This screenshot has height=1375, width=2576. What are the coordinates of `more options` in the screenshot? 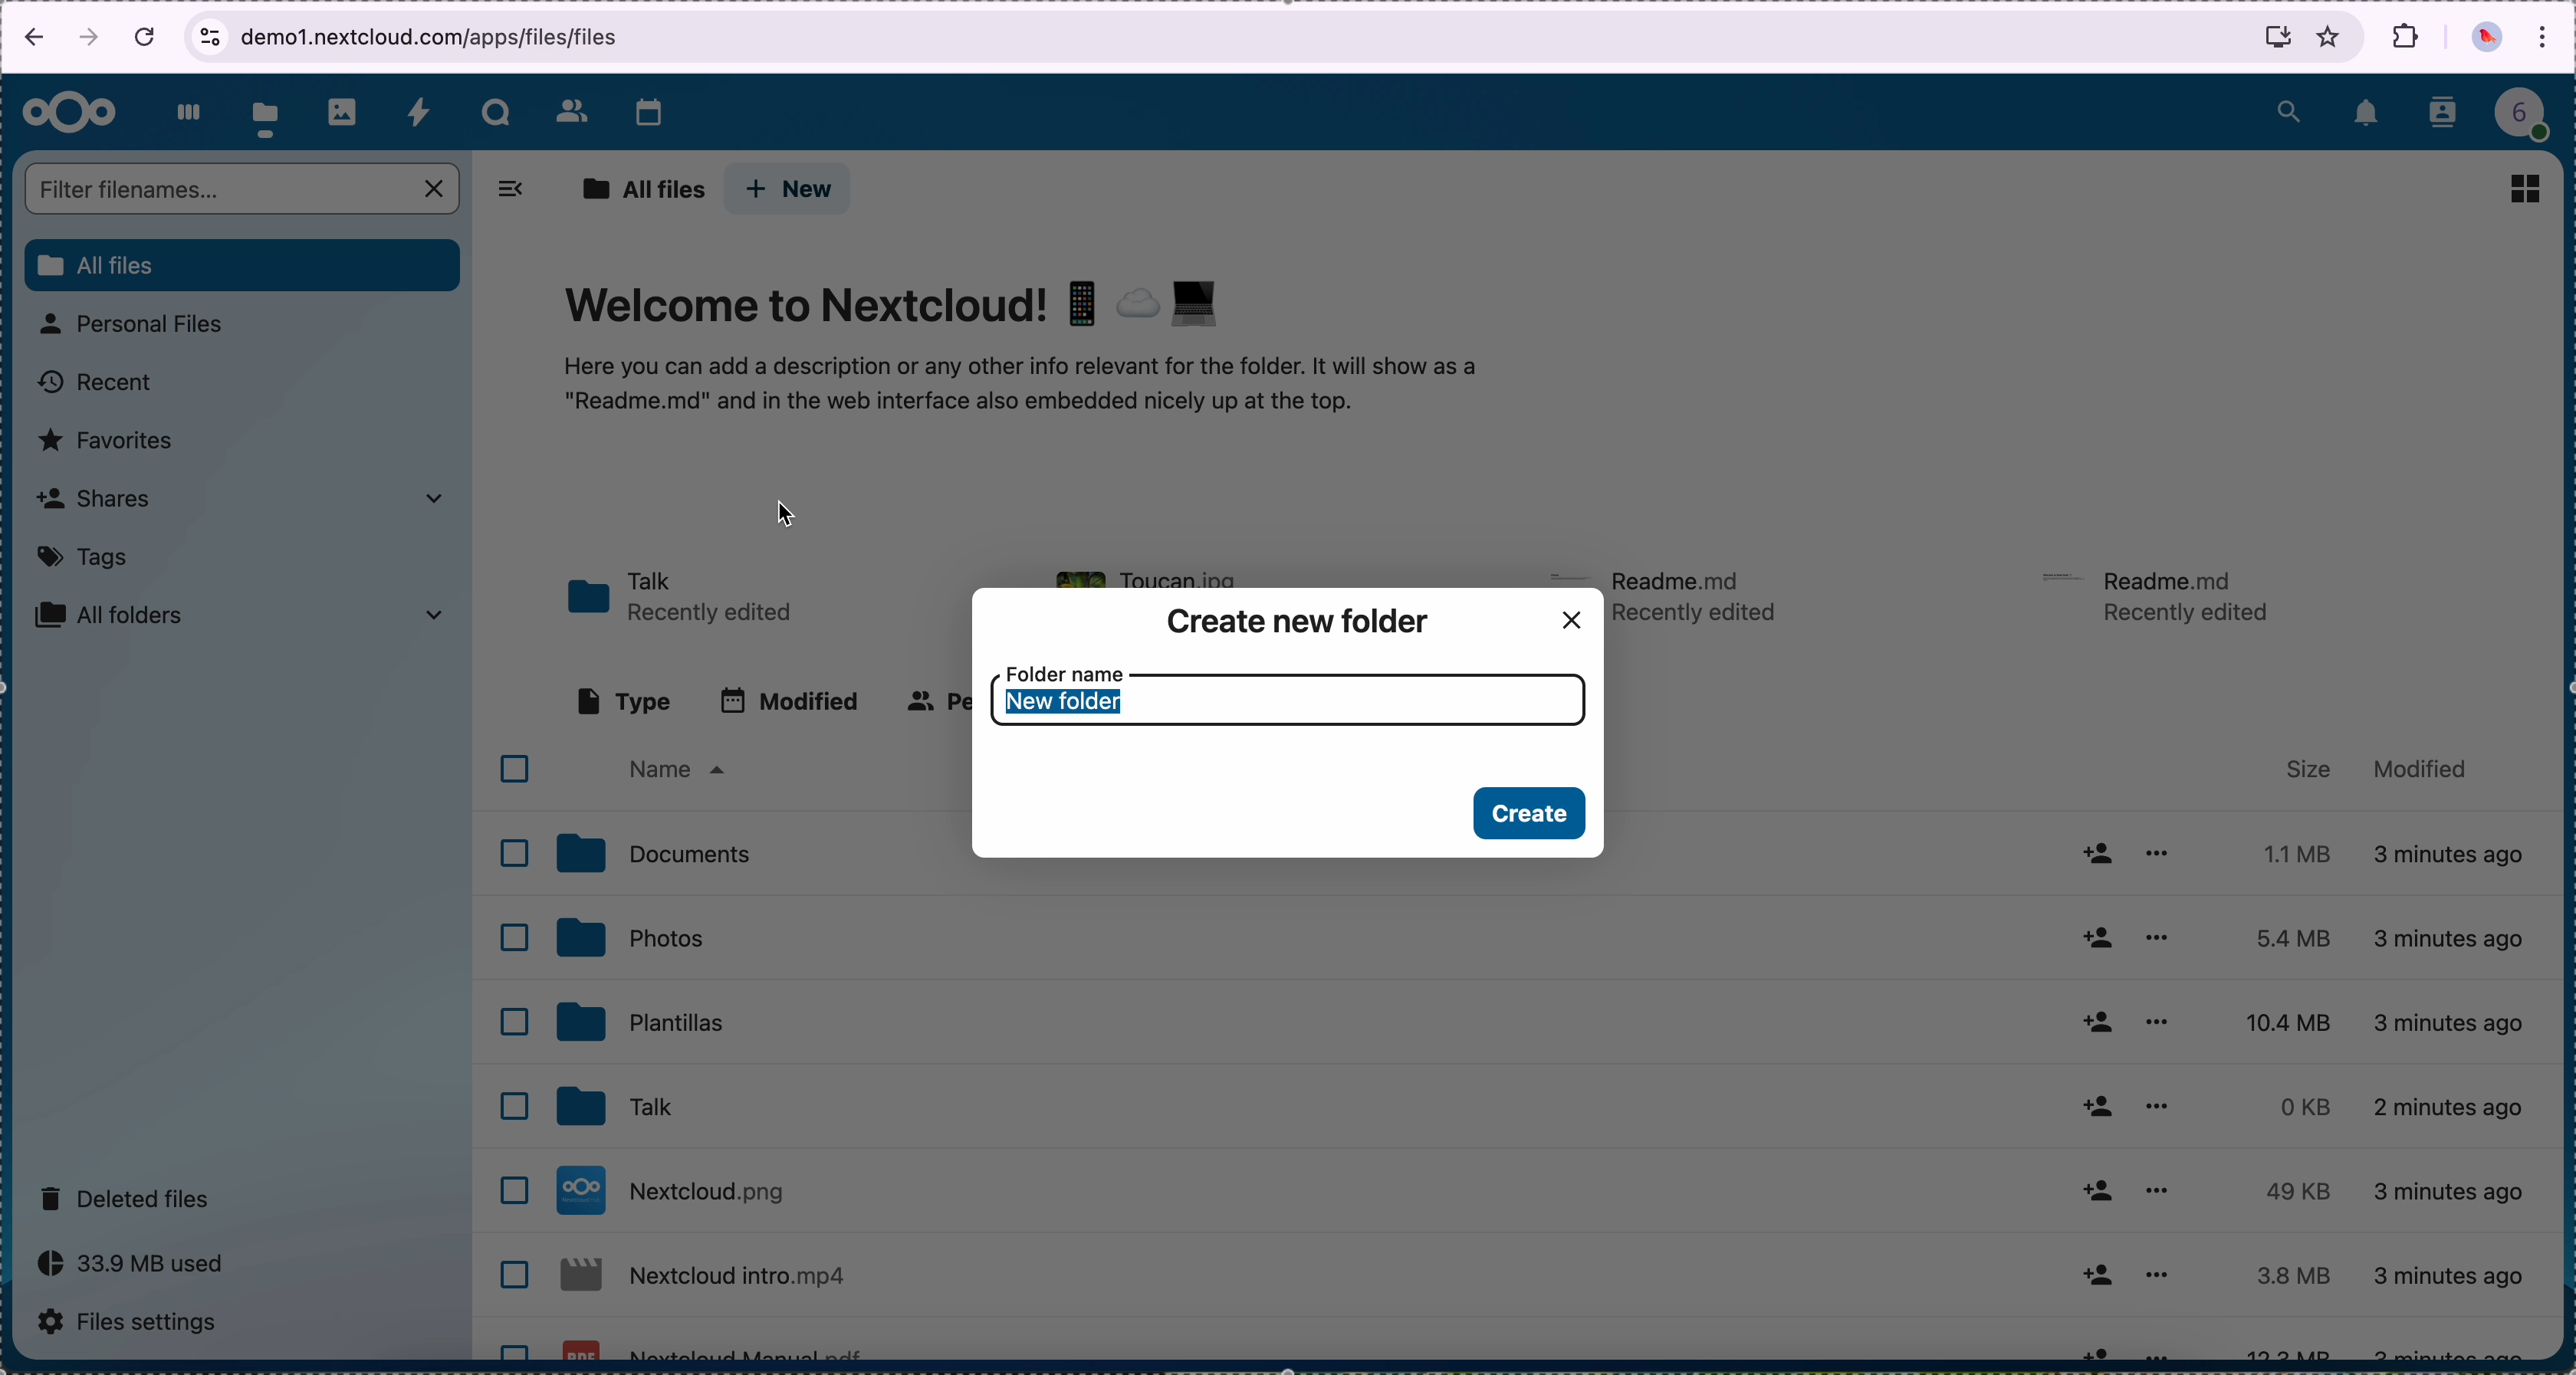 It's located at (2157, 935).